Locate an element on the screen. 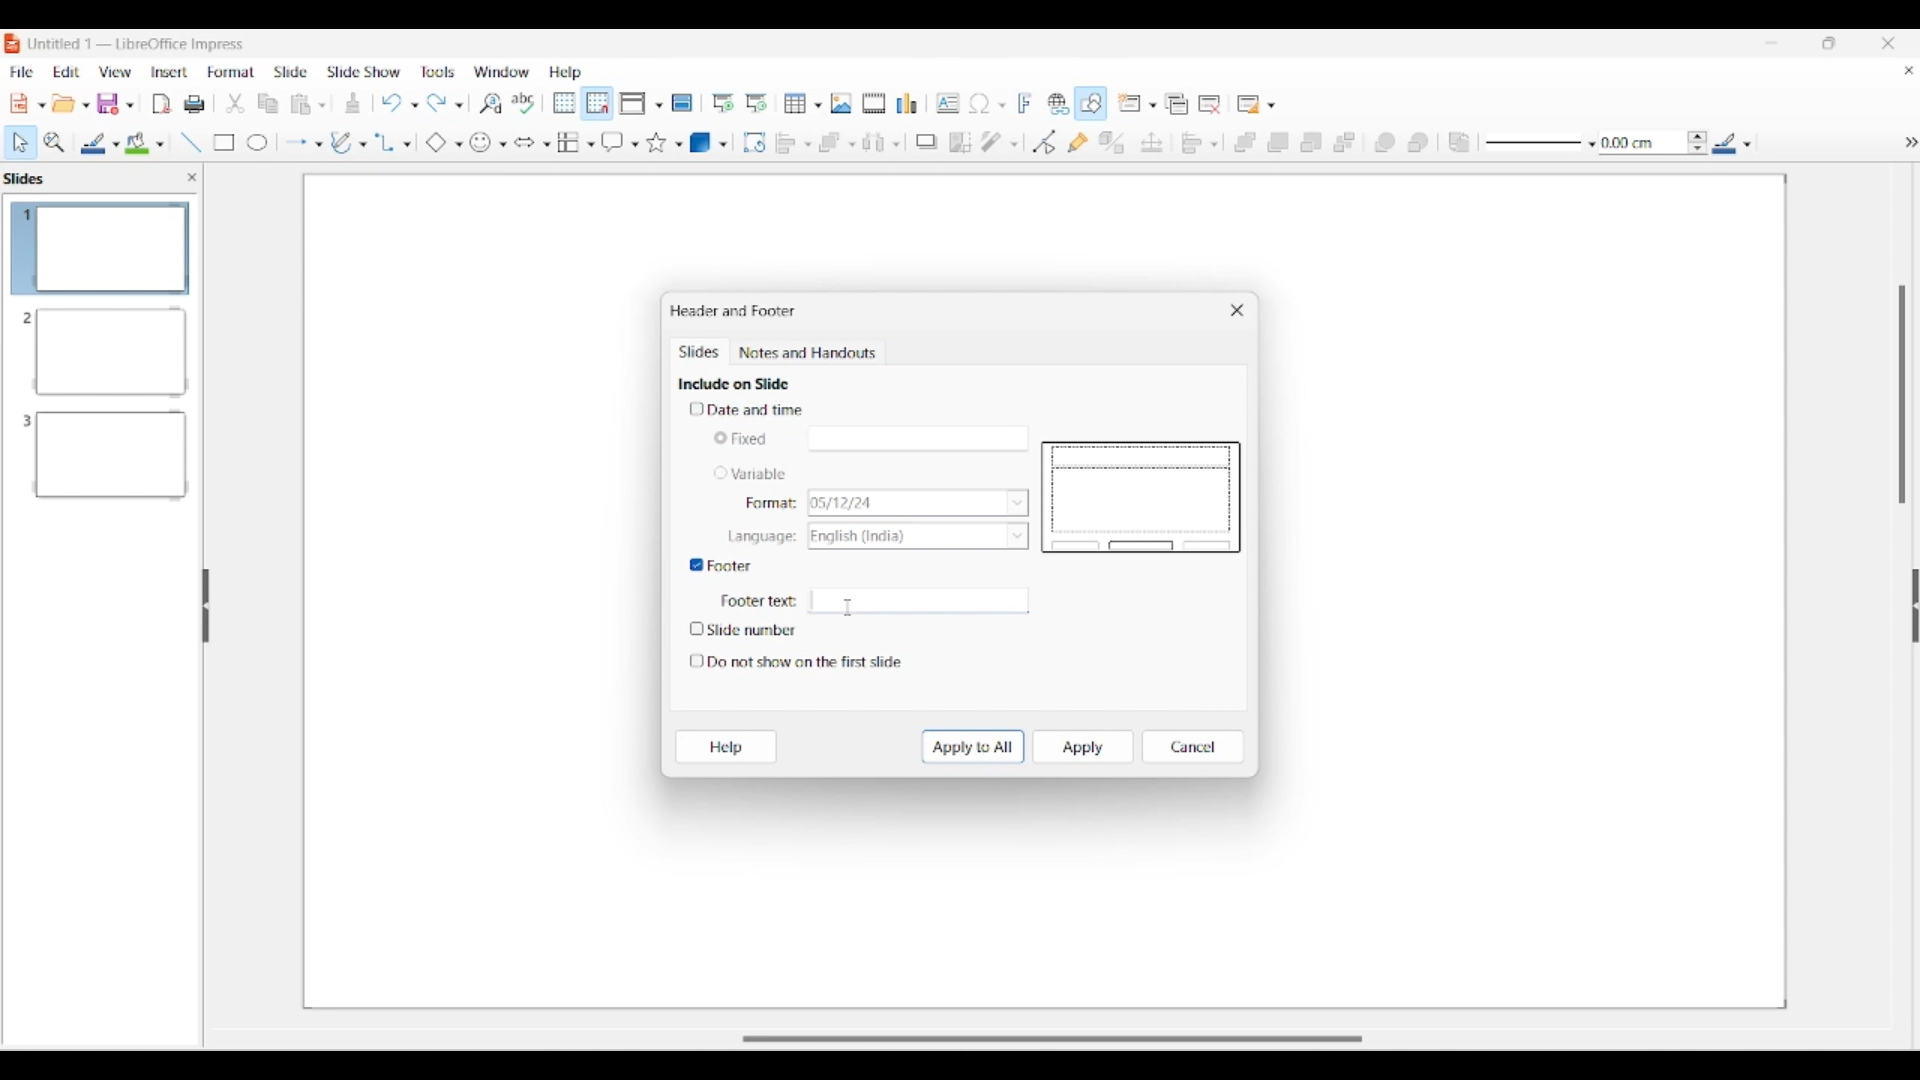 The height and width of the screenshot is (1080, 1920). Arrange options is located at coordinates (836, 143).